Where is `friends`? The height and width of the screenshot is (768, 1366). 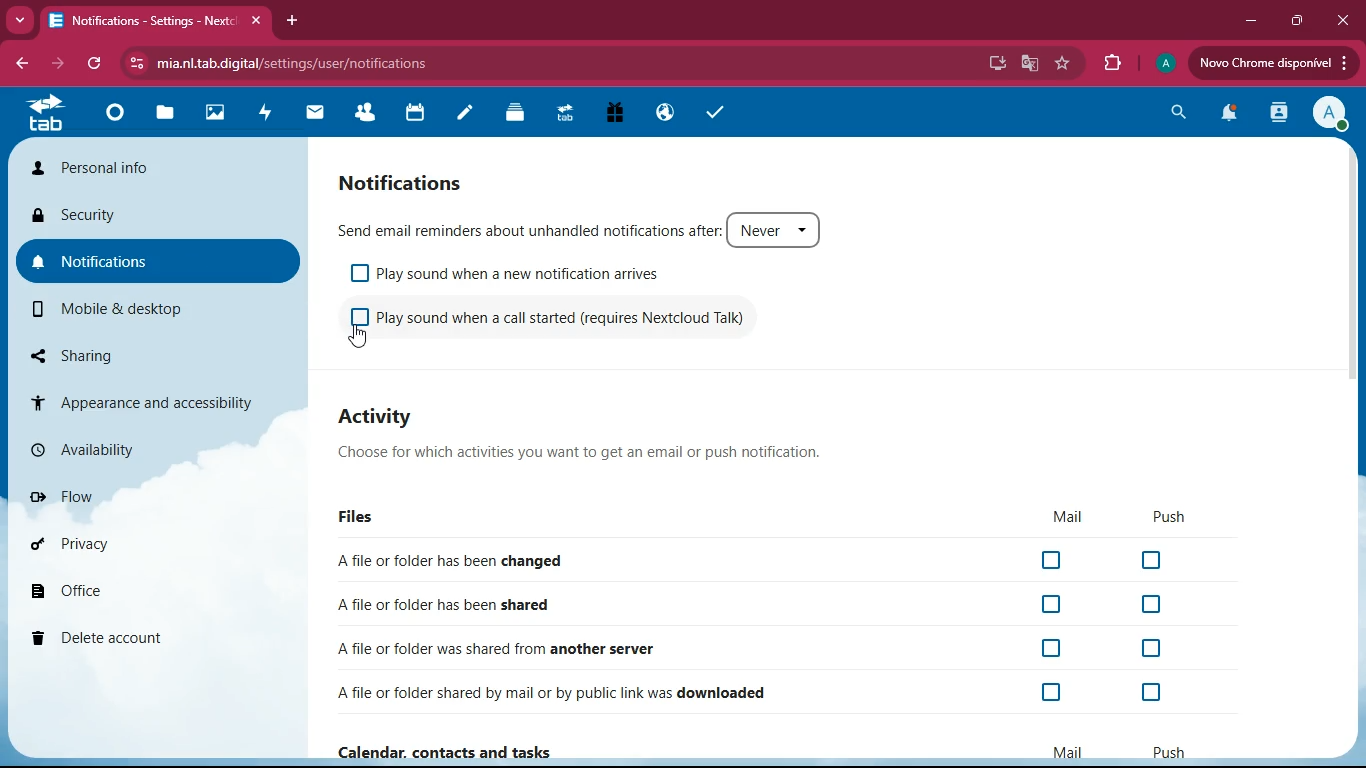 friends is located at coordinates (367, 114).